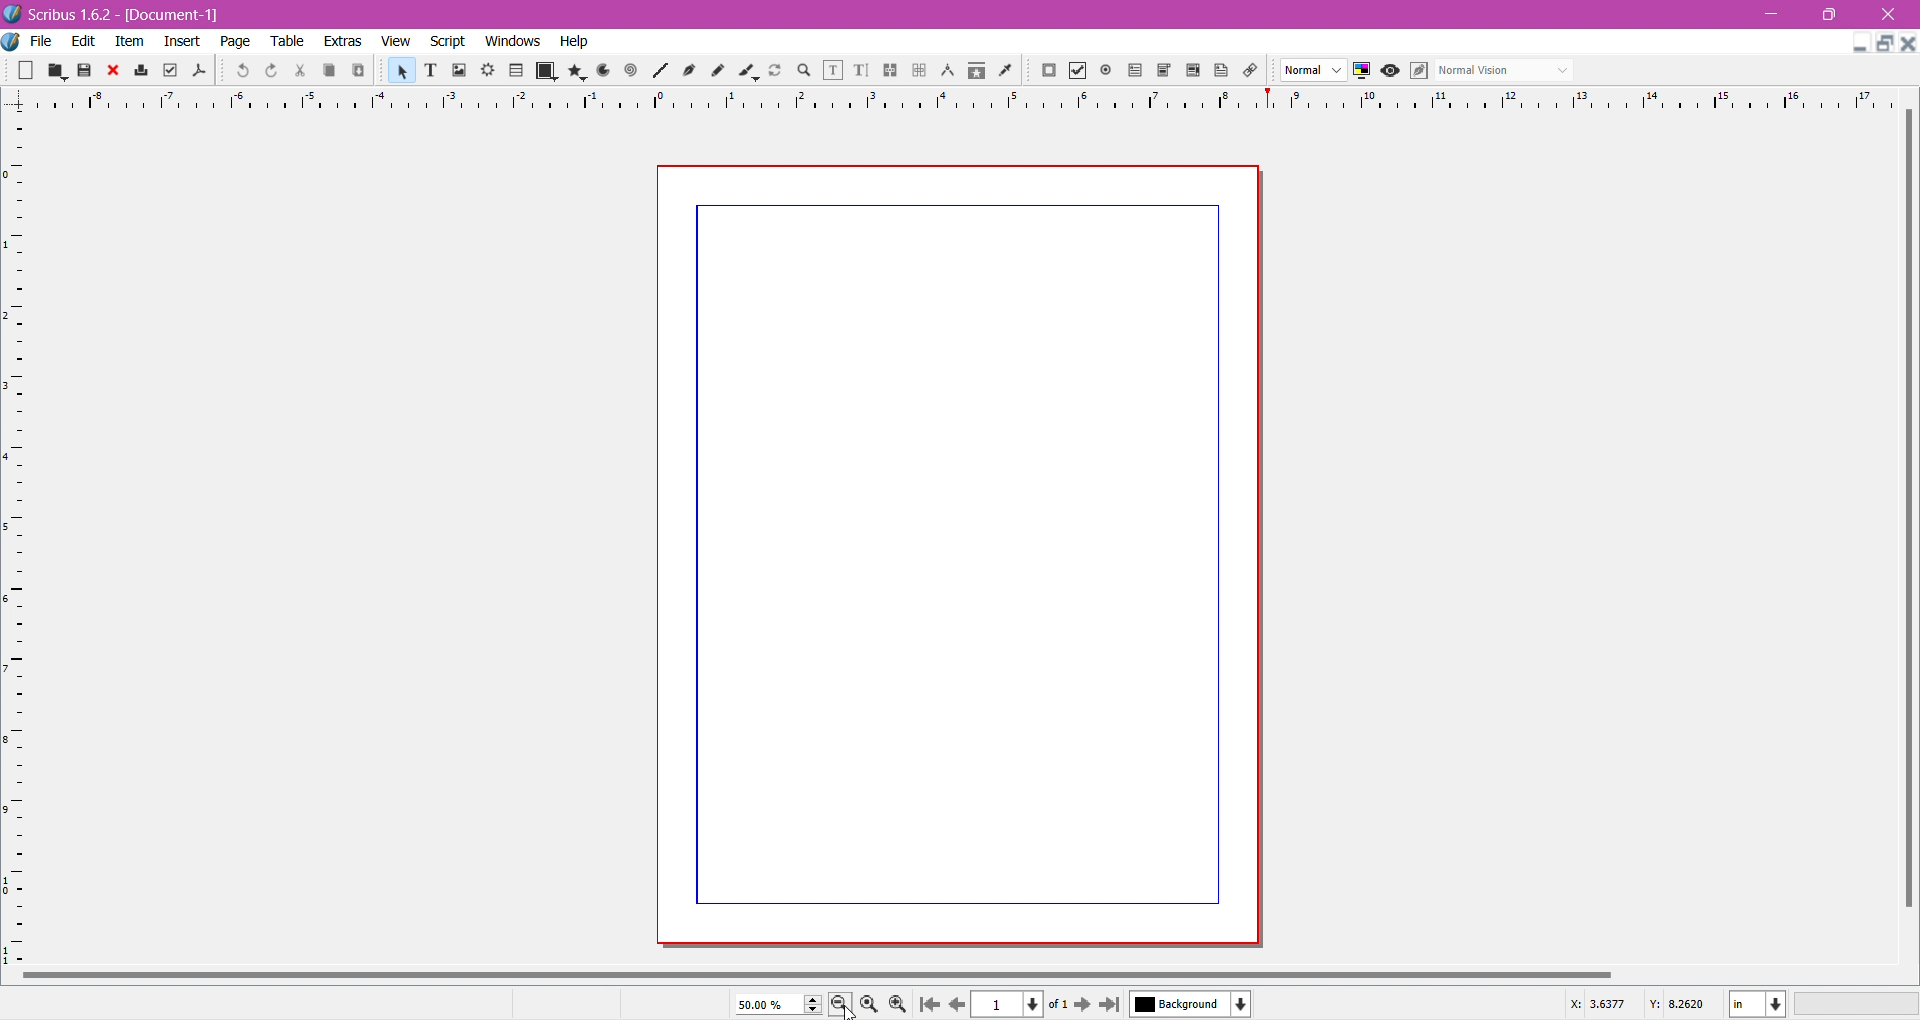  What do you see at coordinates (1047, 71) in the screenshot?
I see `PDF Push Button` at bounding box center [1047, 71].